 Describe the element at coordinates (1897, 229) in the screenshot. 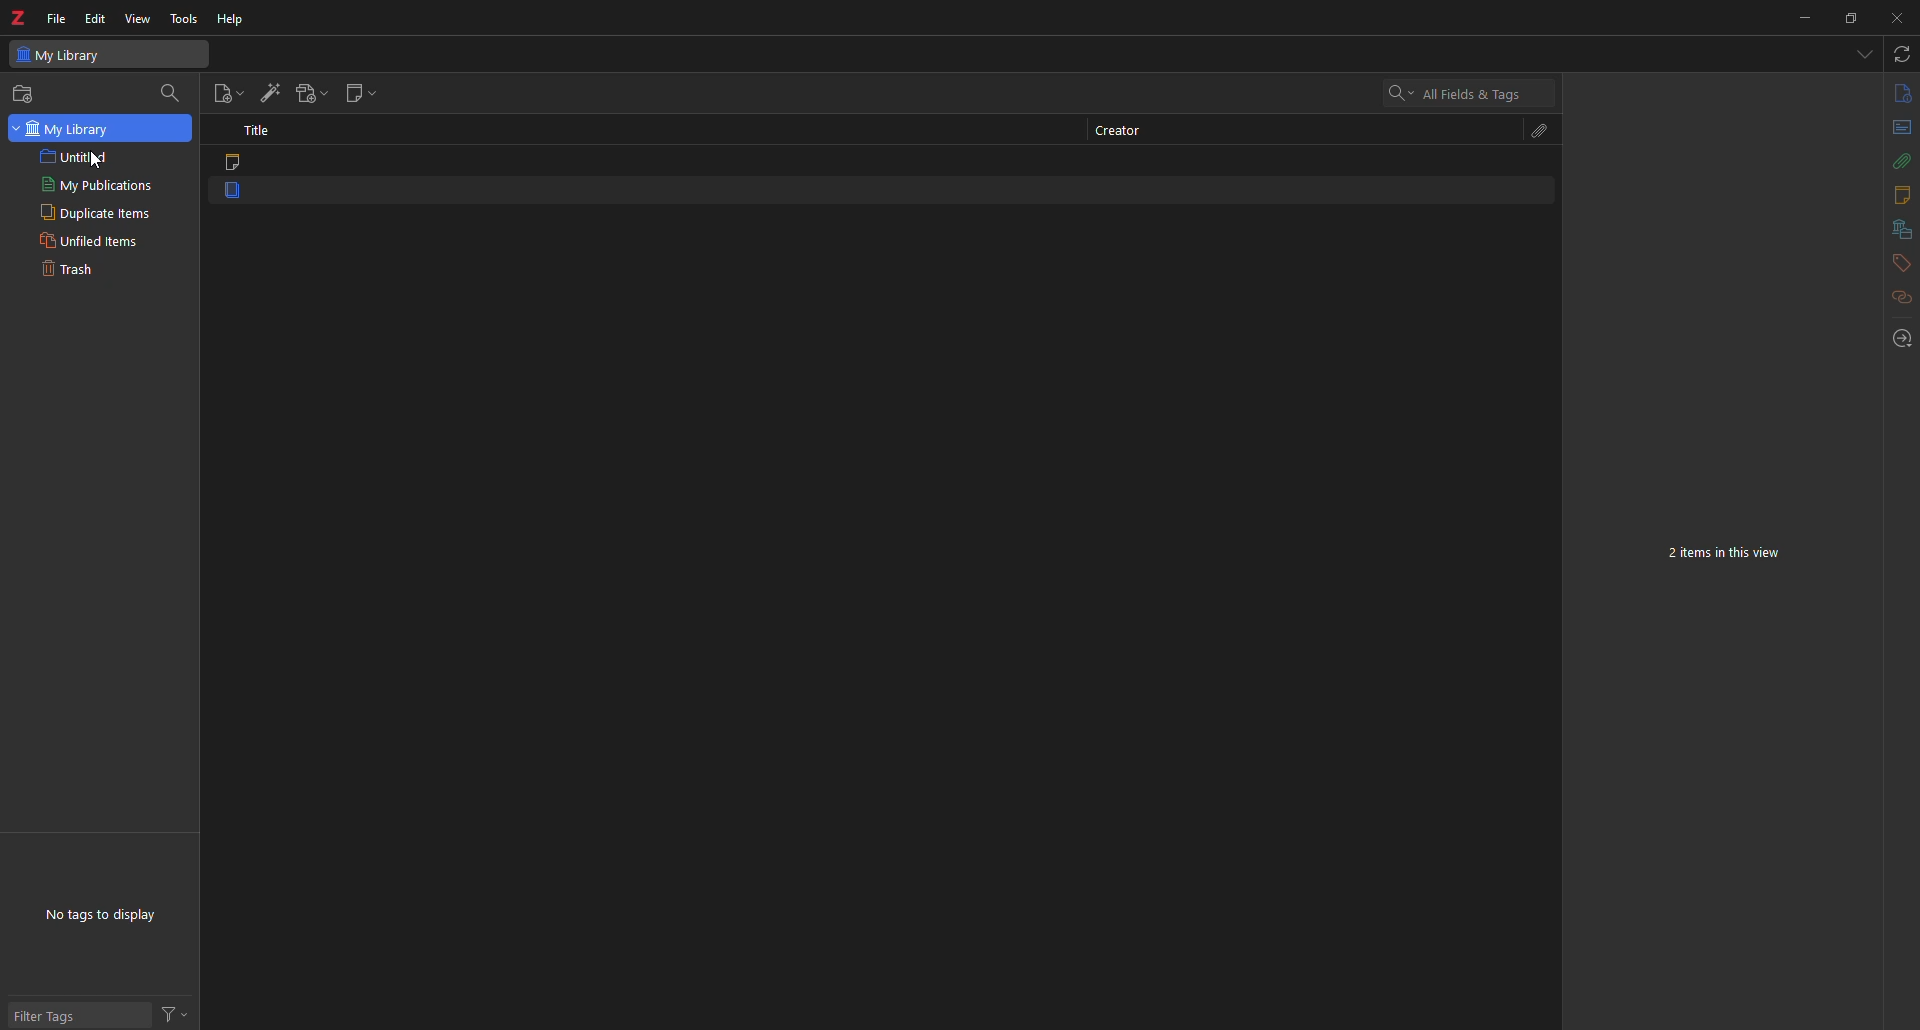

I see `libraries` at that location.